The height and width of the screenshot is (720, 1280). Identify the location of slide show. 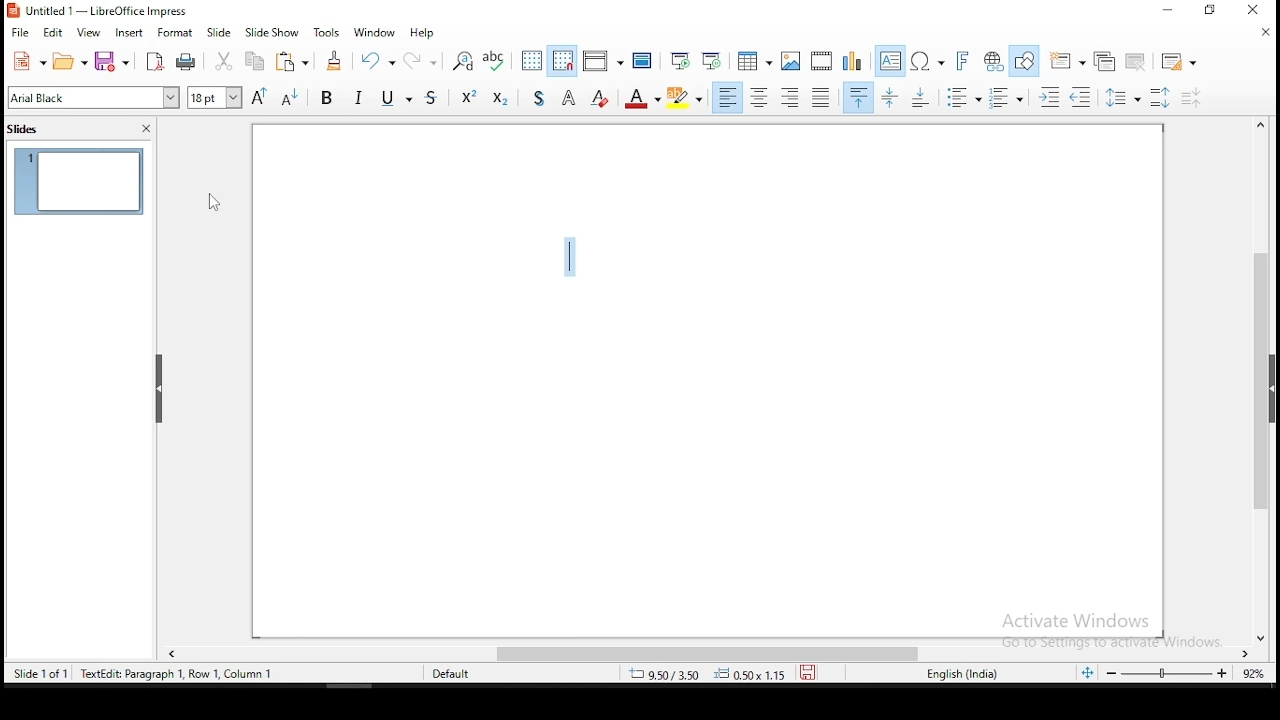
(220, 32).